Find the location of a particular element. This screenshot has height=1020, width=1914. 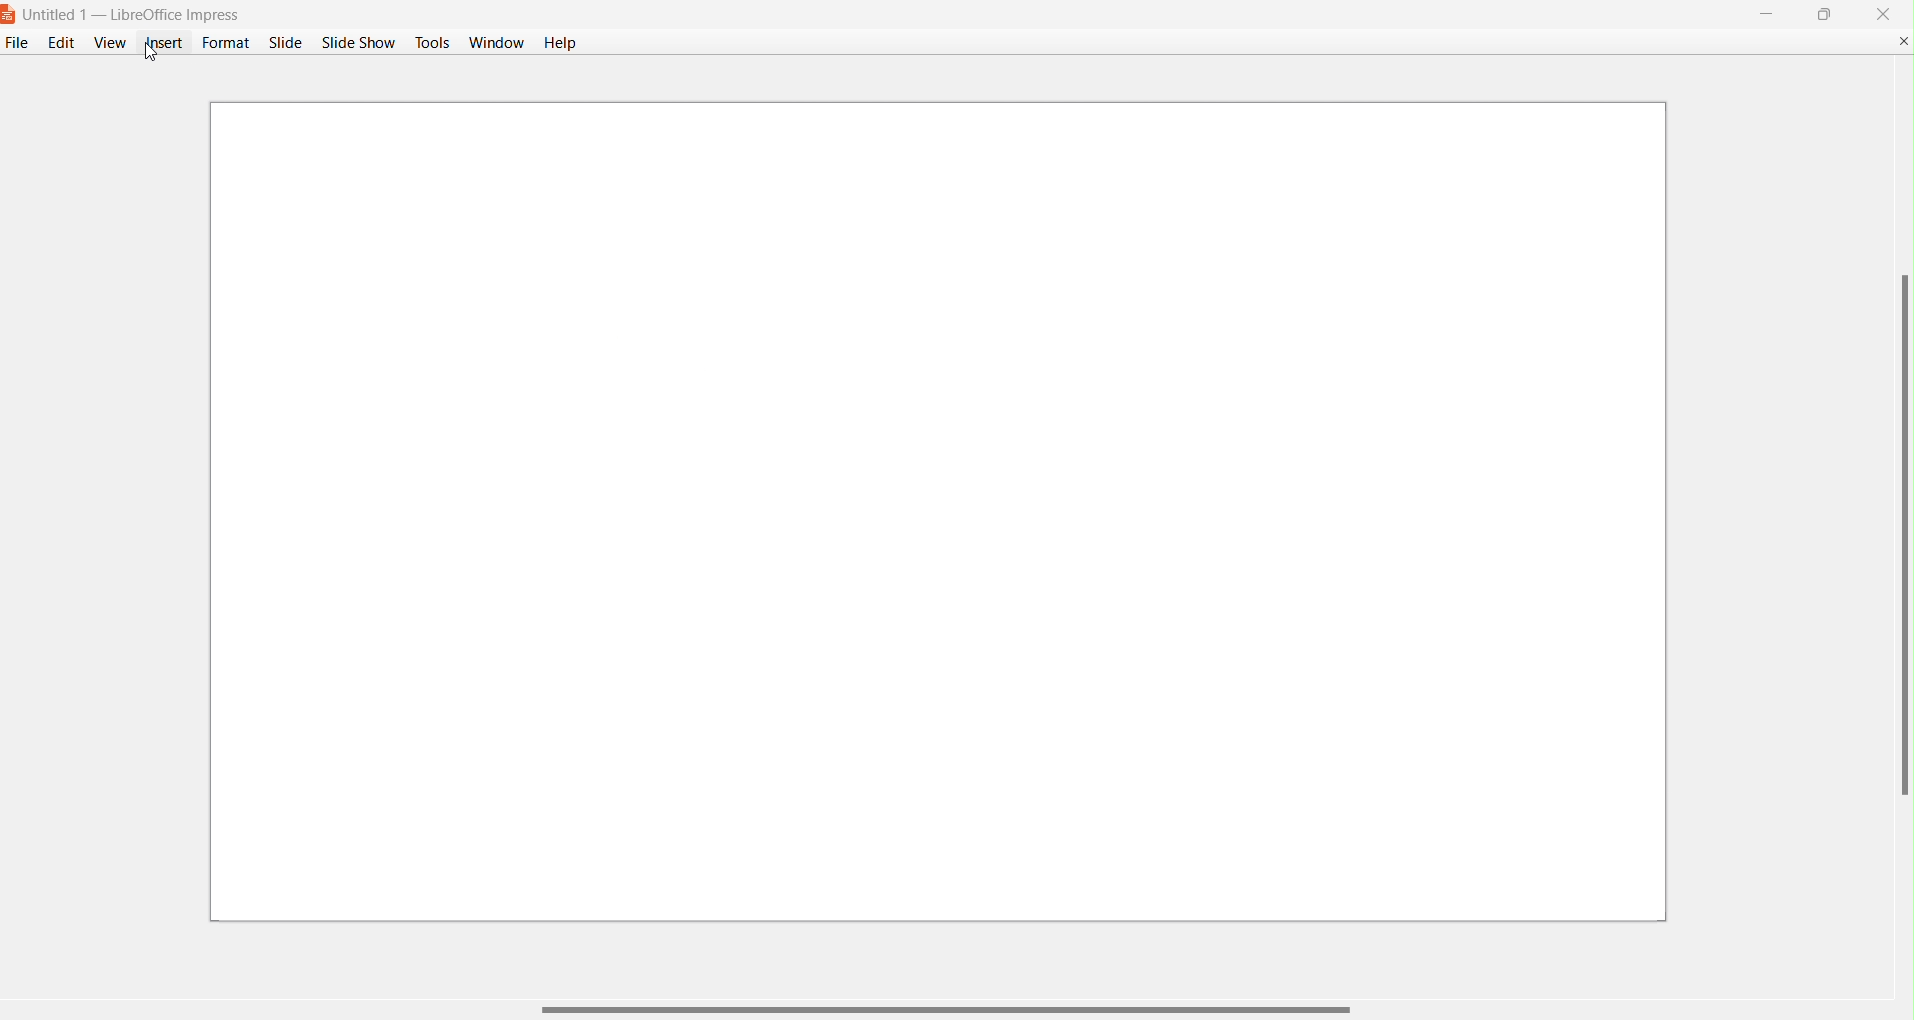

Tools is located at coordinates (433, 40).